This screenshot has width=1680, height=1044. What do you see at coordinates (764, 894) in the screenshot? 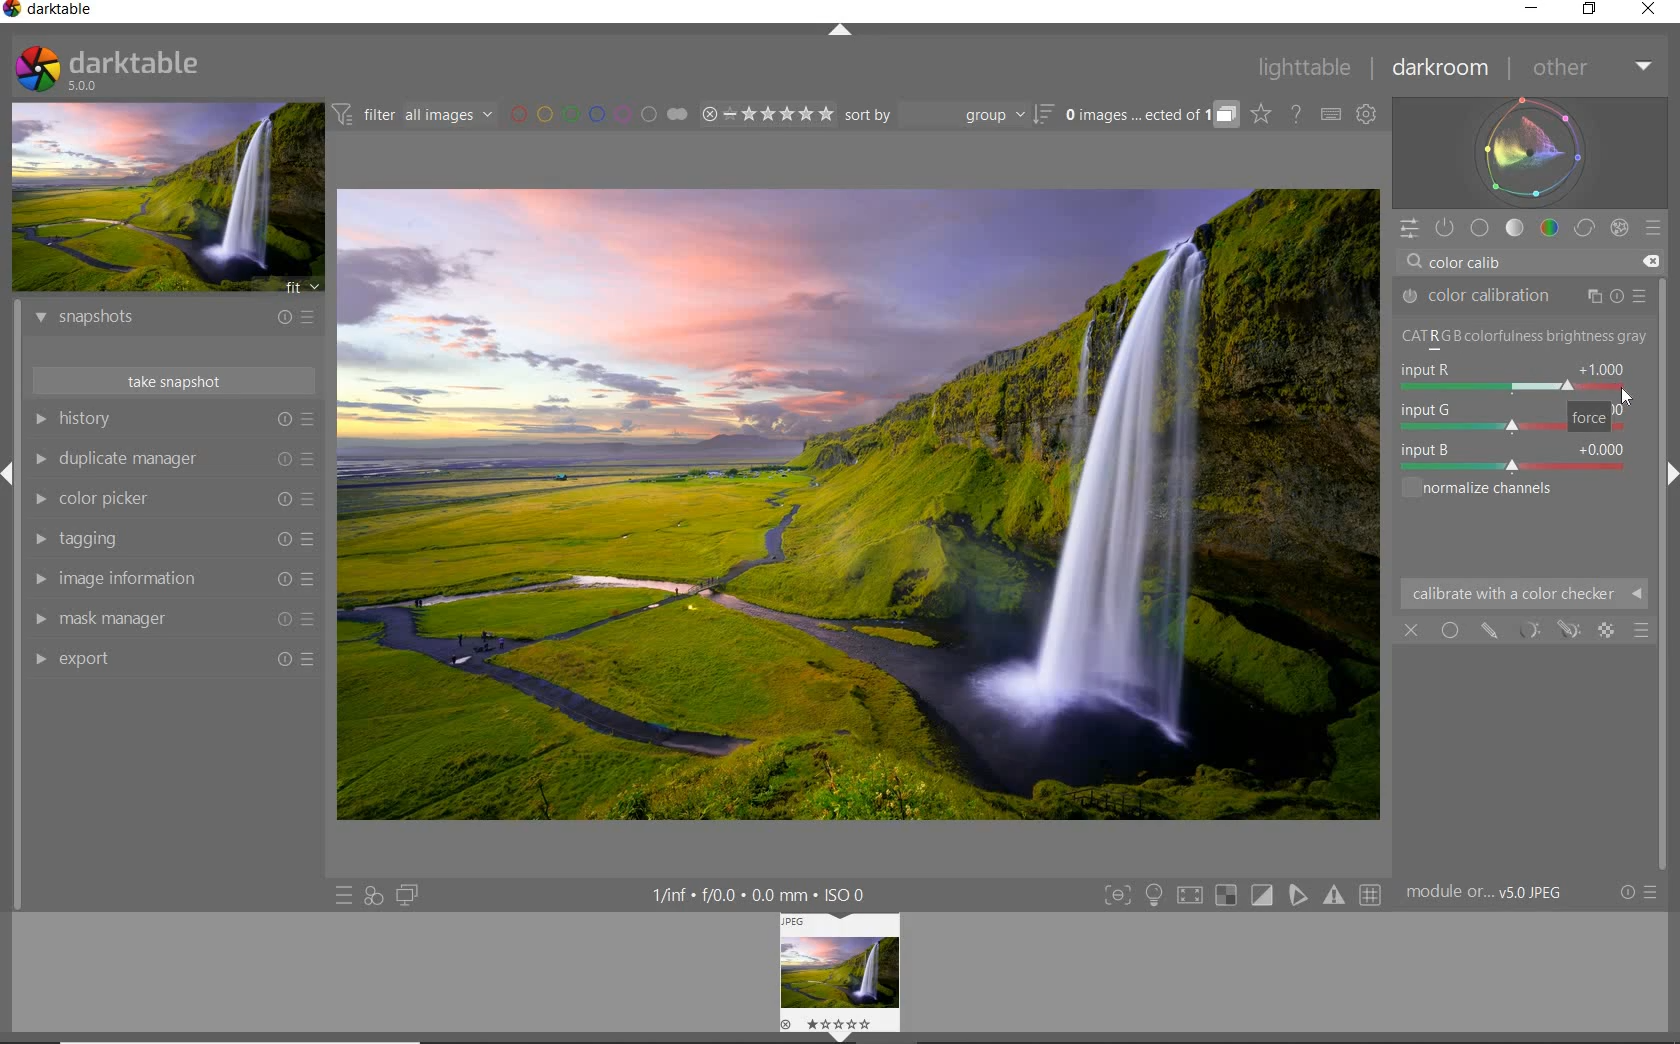
I see `DISPLAYED GUI INFO` at bounding box center [764, 894].